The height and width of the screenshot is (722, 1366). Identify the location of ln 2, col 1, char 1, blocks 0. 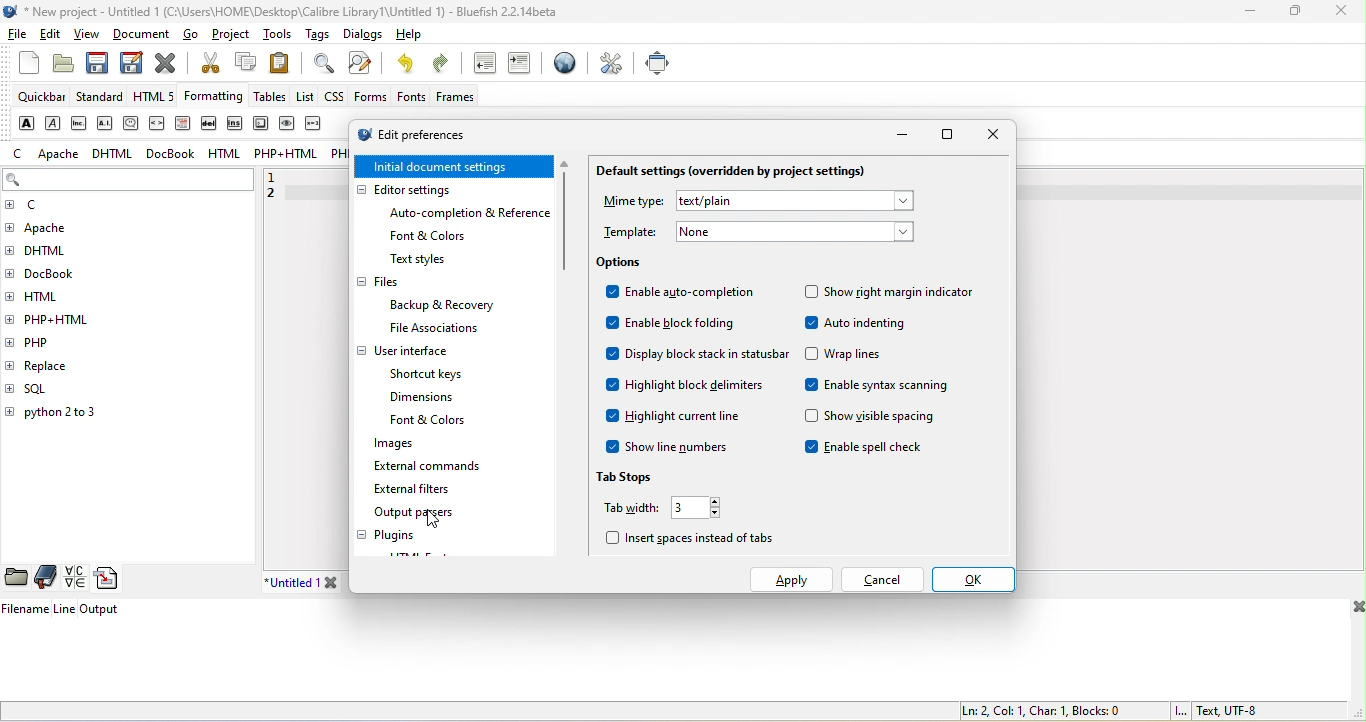
(1039, 710).